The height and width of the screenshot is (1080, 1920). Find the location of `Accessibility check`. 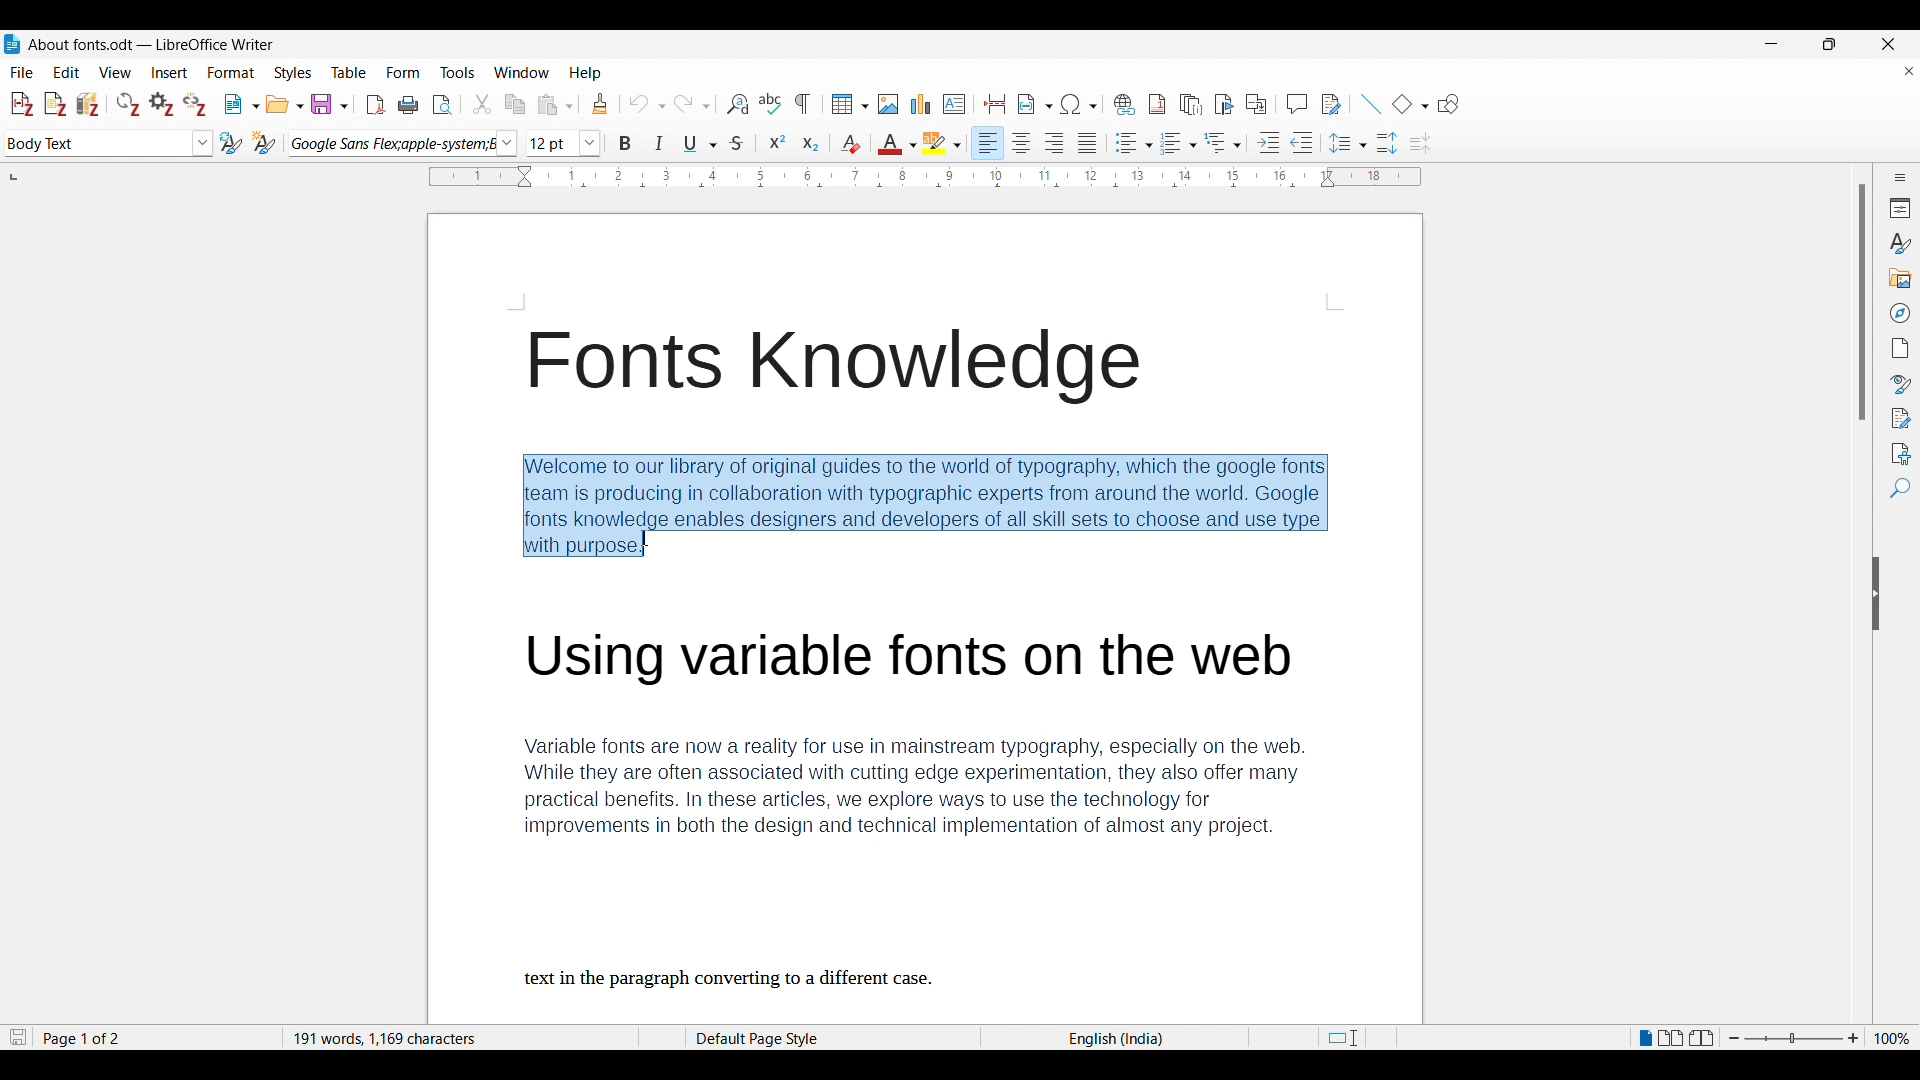

Accessibility check is located at coordinates (1901, 455).